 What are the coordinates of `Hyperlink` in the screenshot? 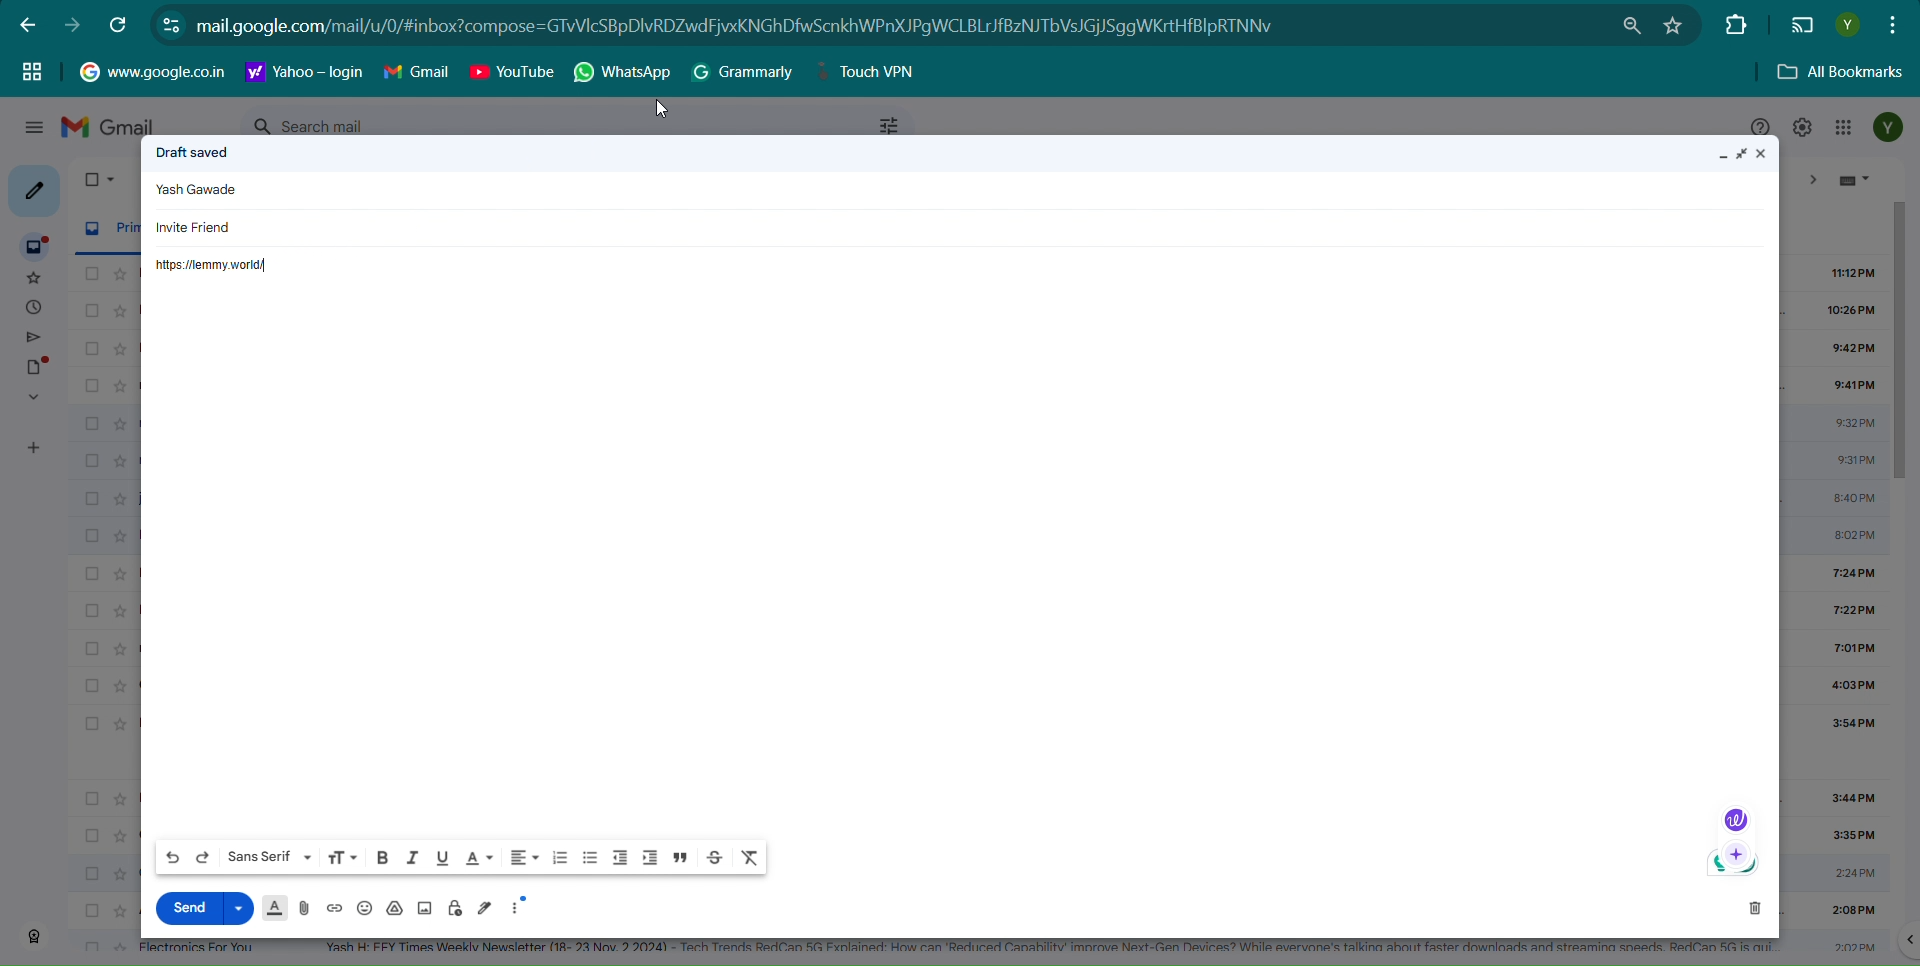 It's located at (211, 266).